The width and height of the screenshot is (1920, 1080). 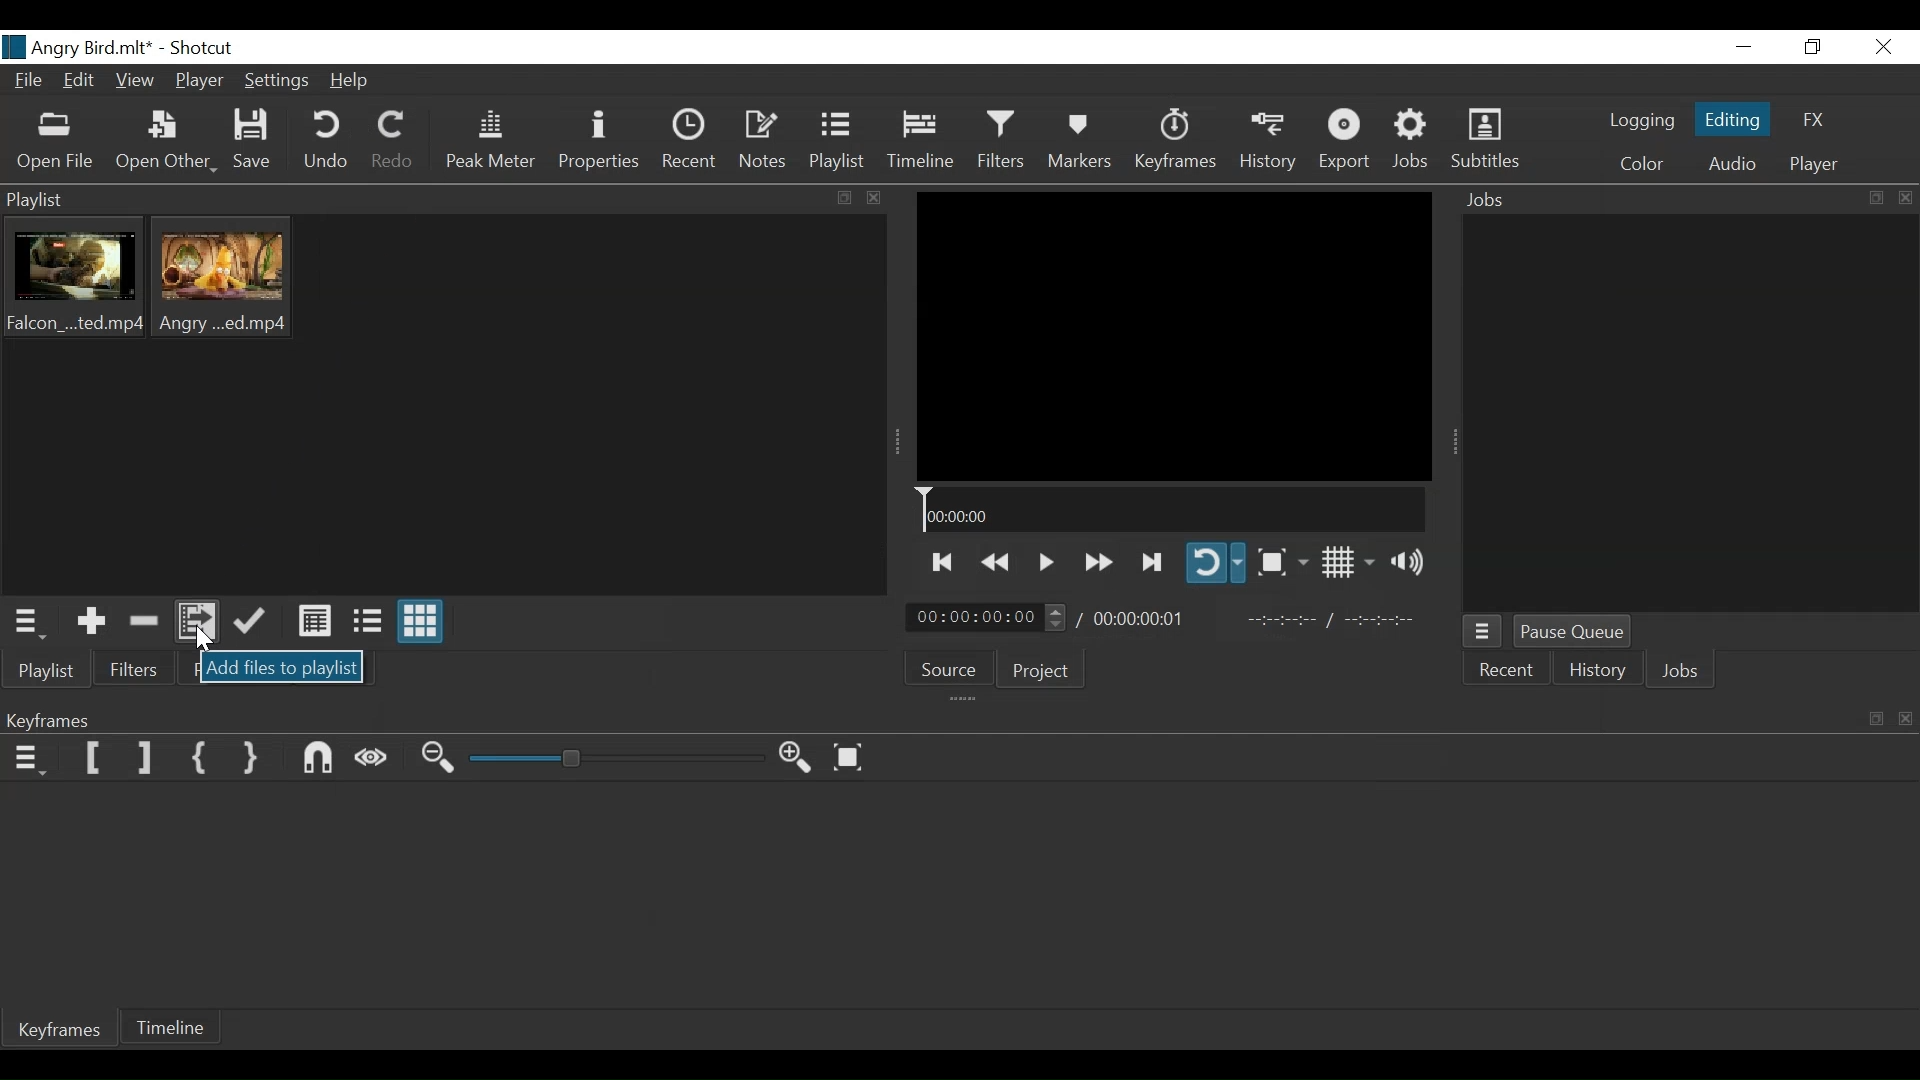 I want to click on project, so click(x=1045, y=671).